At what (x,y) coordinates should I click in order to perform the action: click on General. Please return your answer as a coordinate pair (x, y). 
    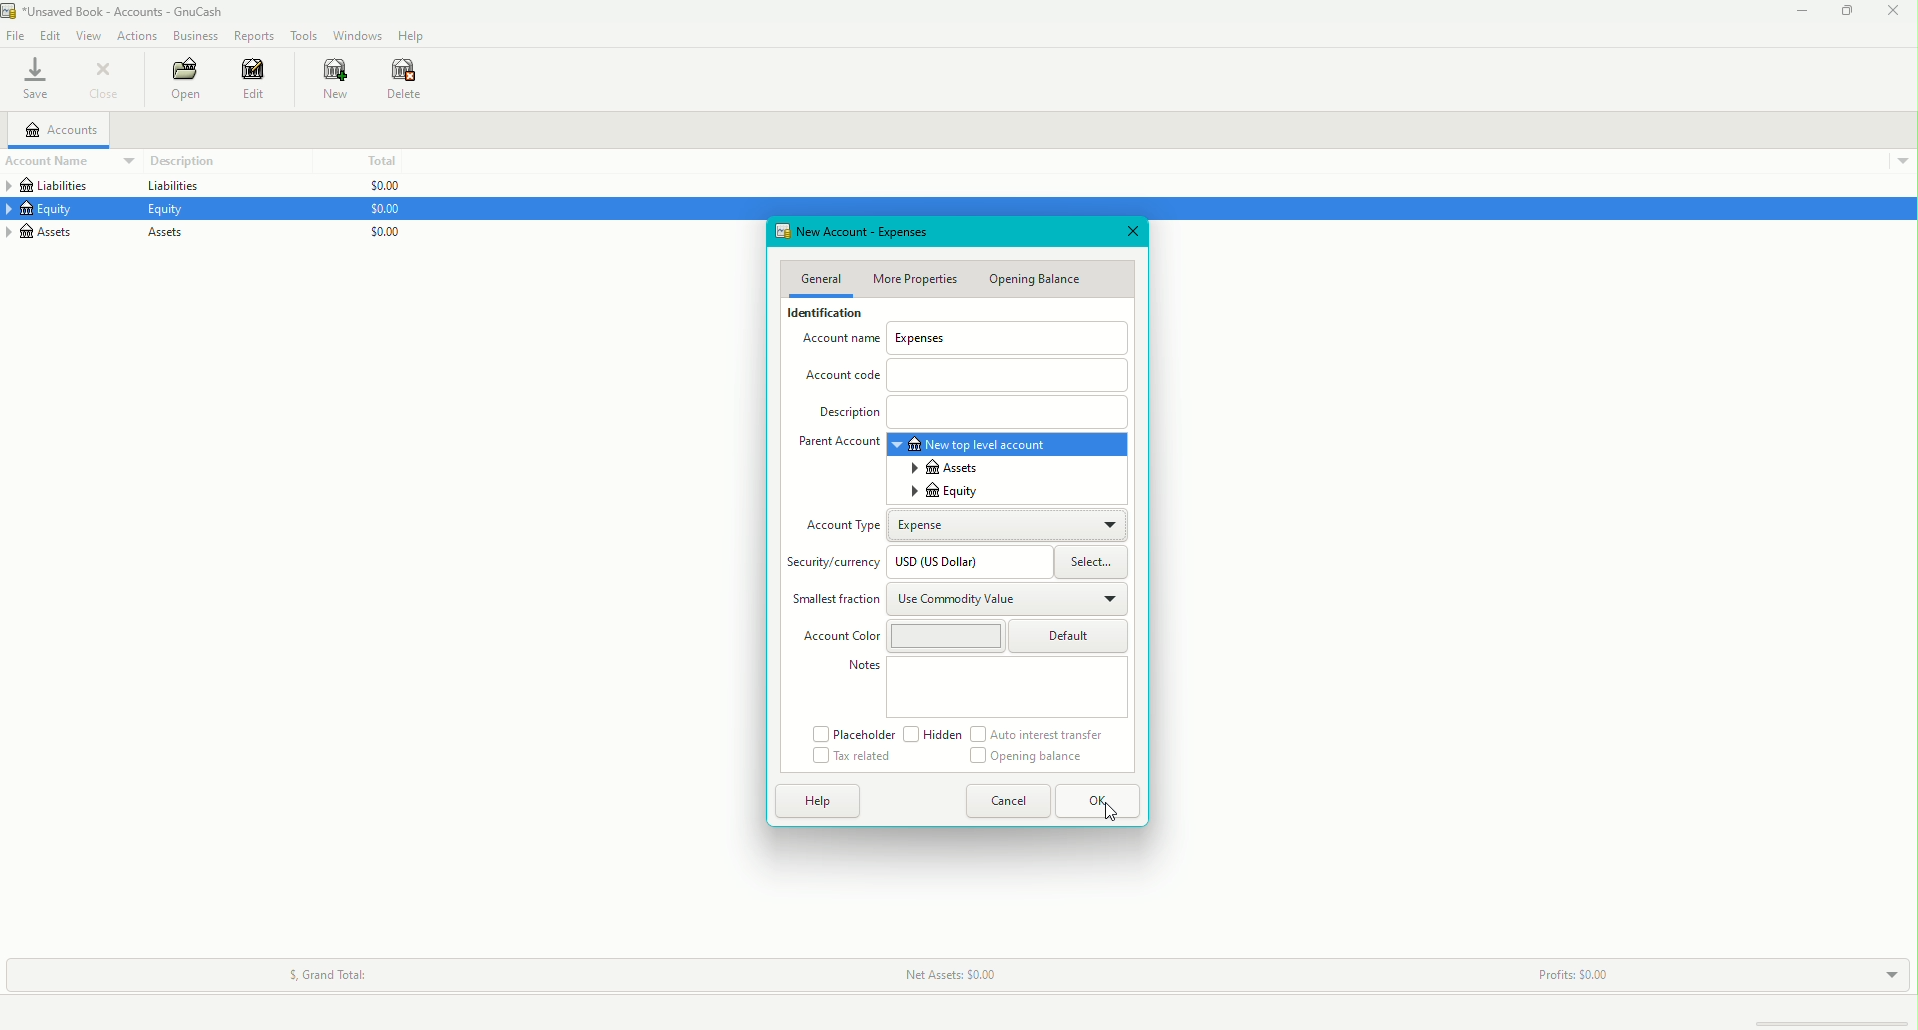
    Looking at the image, I should click on (821, 279).